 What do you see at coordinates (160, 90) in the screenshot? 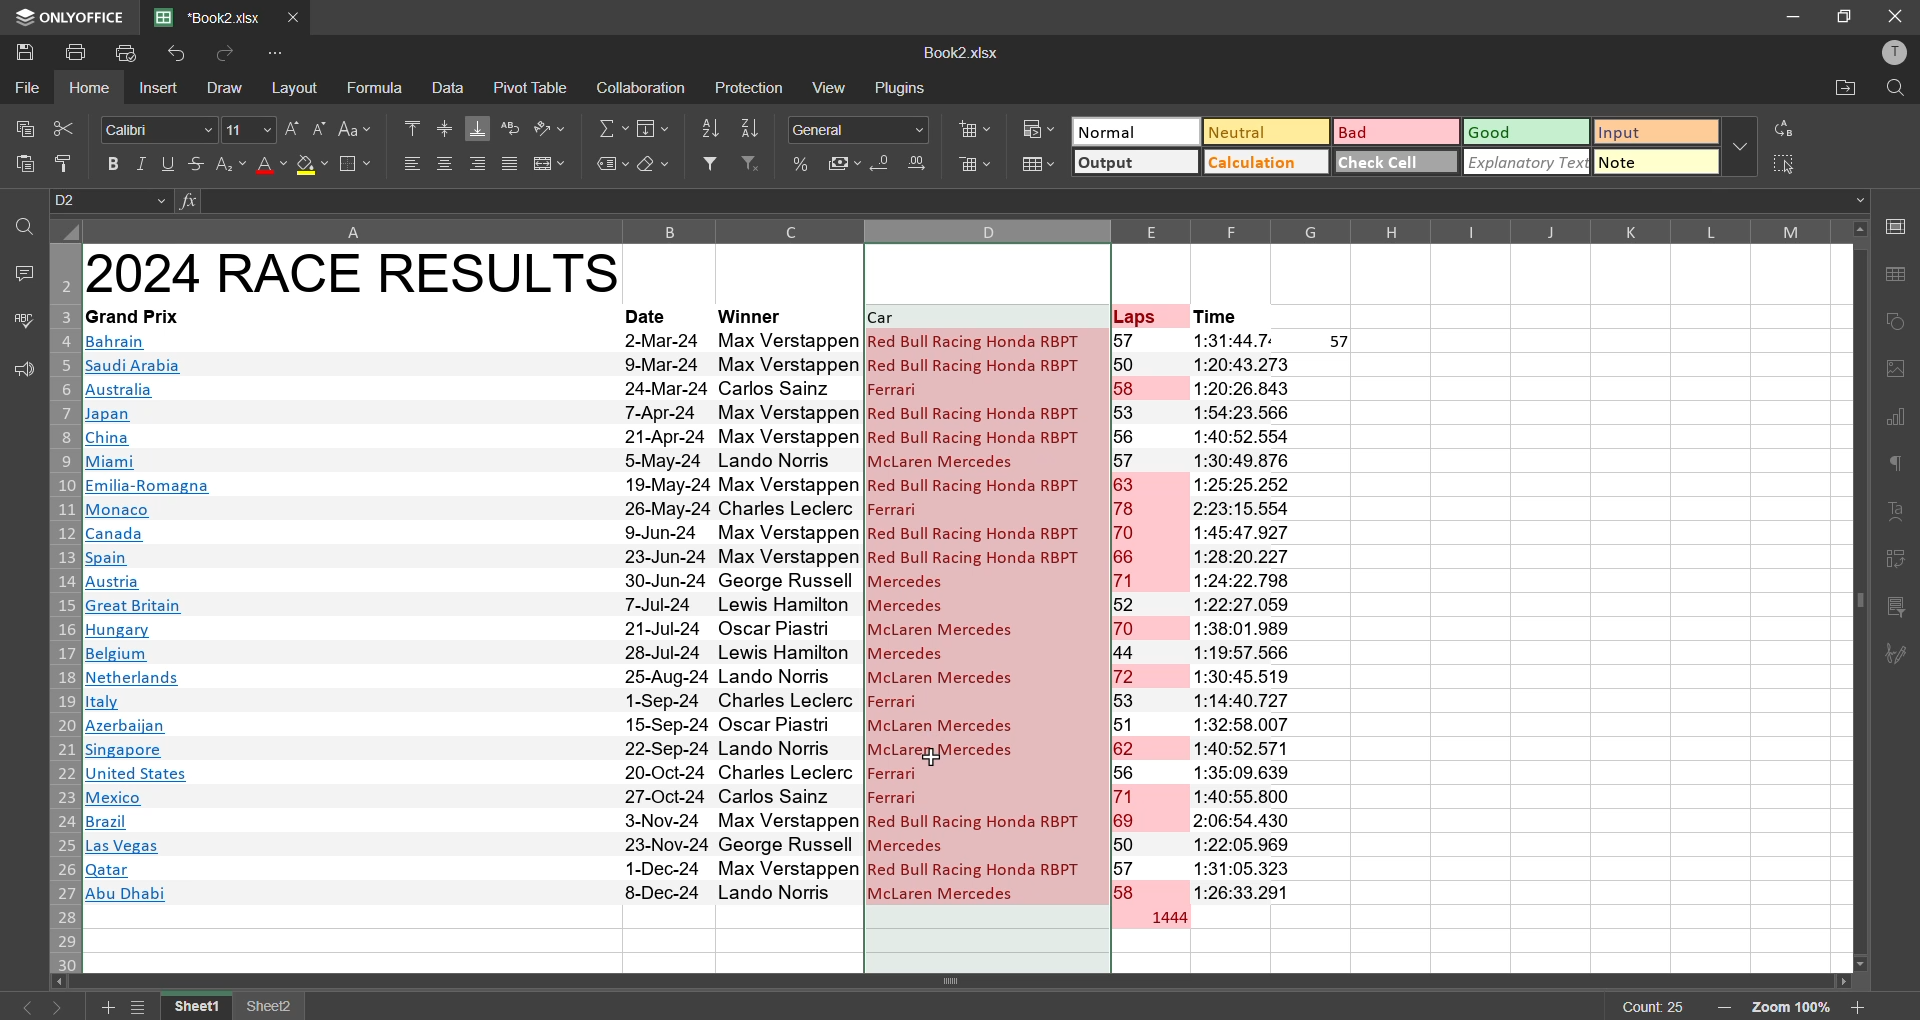
I see `insert` at bounding box center [160, 90].